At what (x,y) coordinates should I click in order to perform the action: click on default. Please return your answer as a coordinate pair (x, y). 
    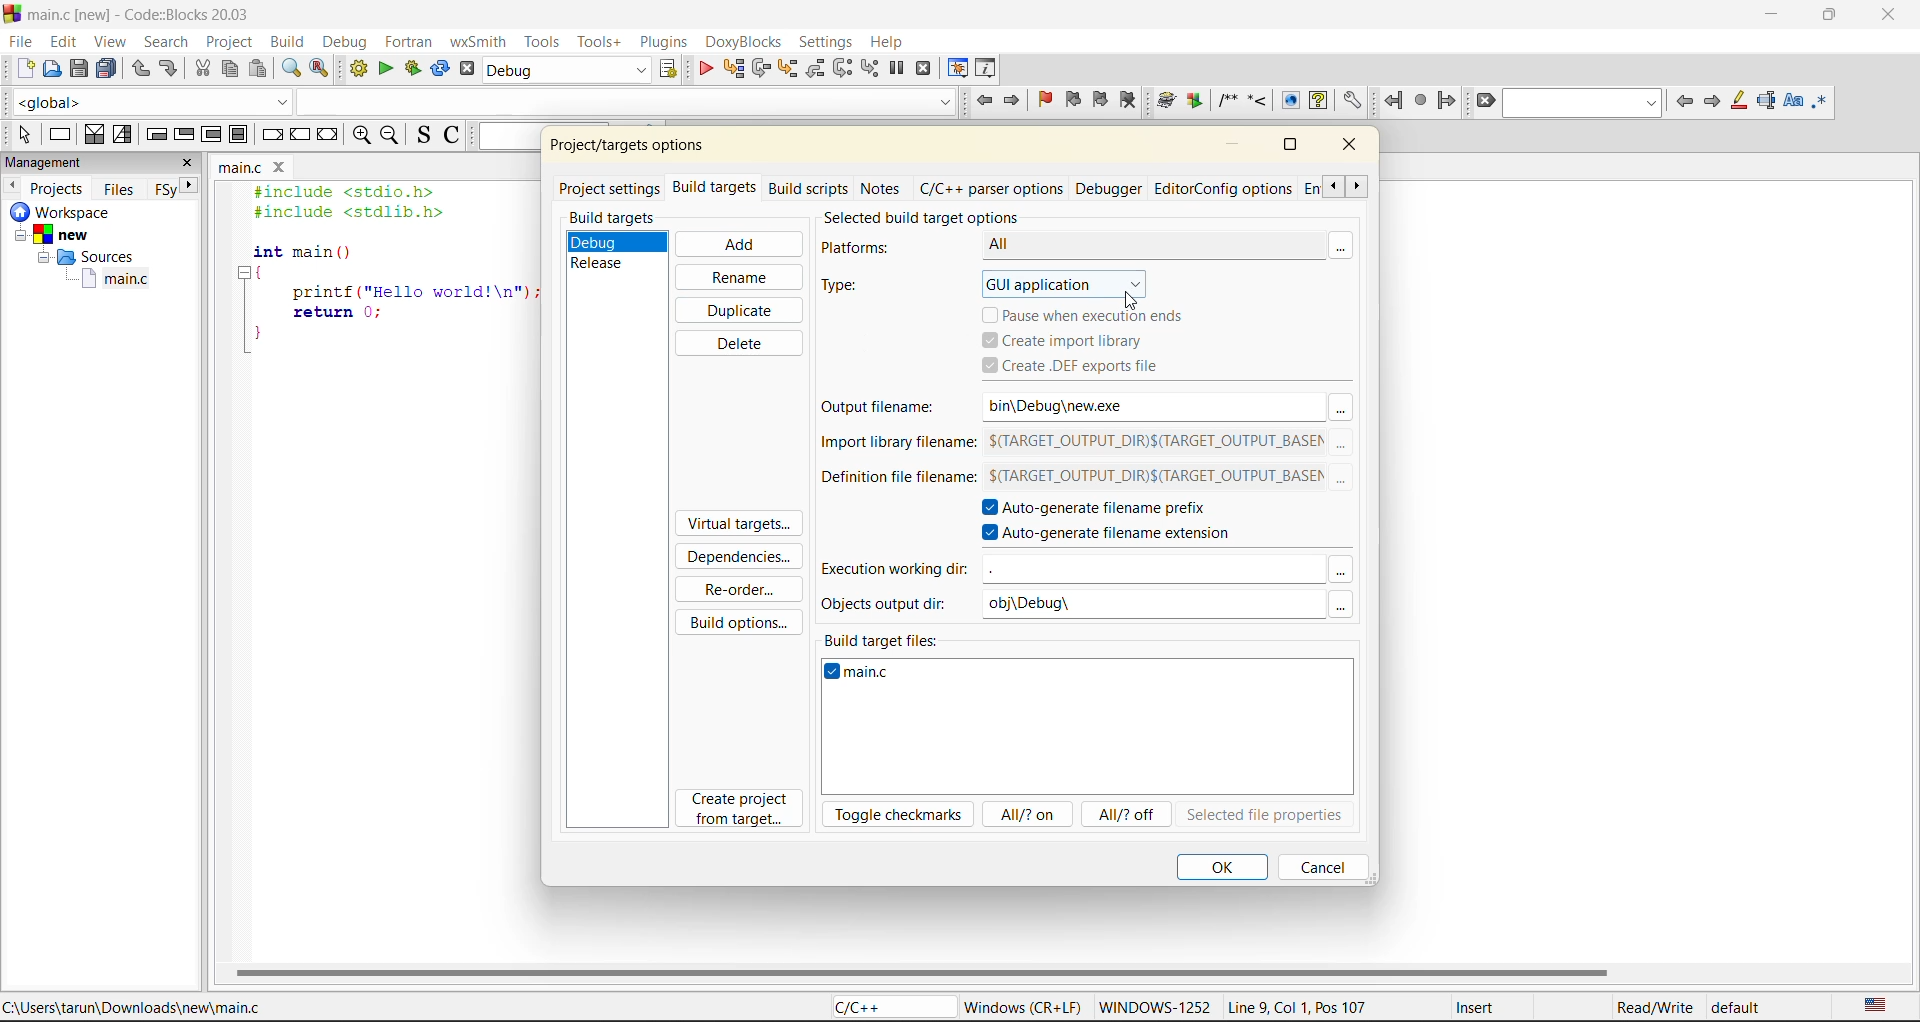
    Looking at the image, I should click on (1742, 1010).